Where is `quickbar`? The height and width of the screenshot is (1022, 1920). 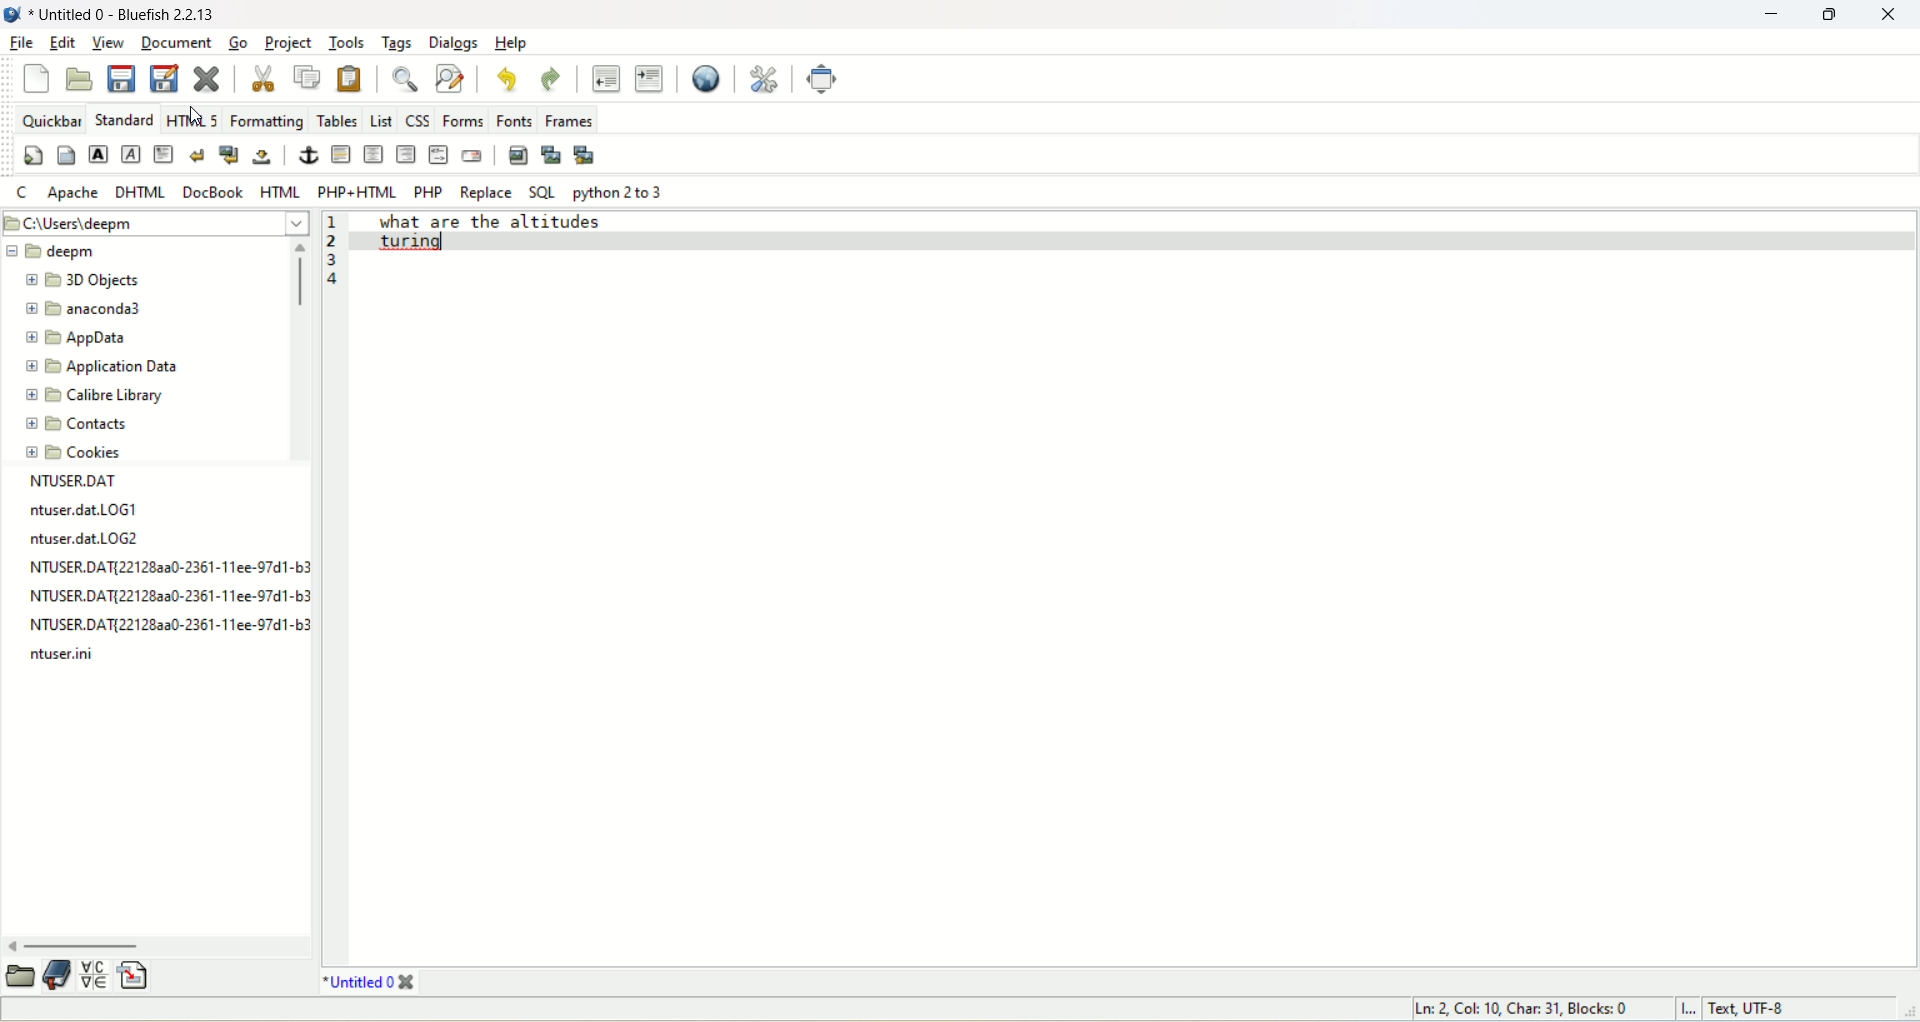 quickbar is located at coordinates (53, 120).